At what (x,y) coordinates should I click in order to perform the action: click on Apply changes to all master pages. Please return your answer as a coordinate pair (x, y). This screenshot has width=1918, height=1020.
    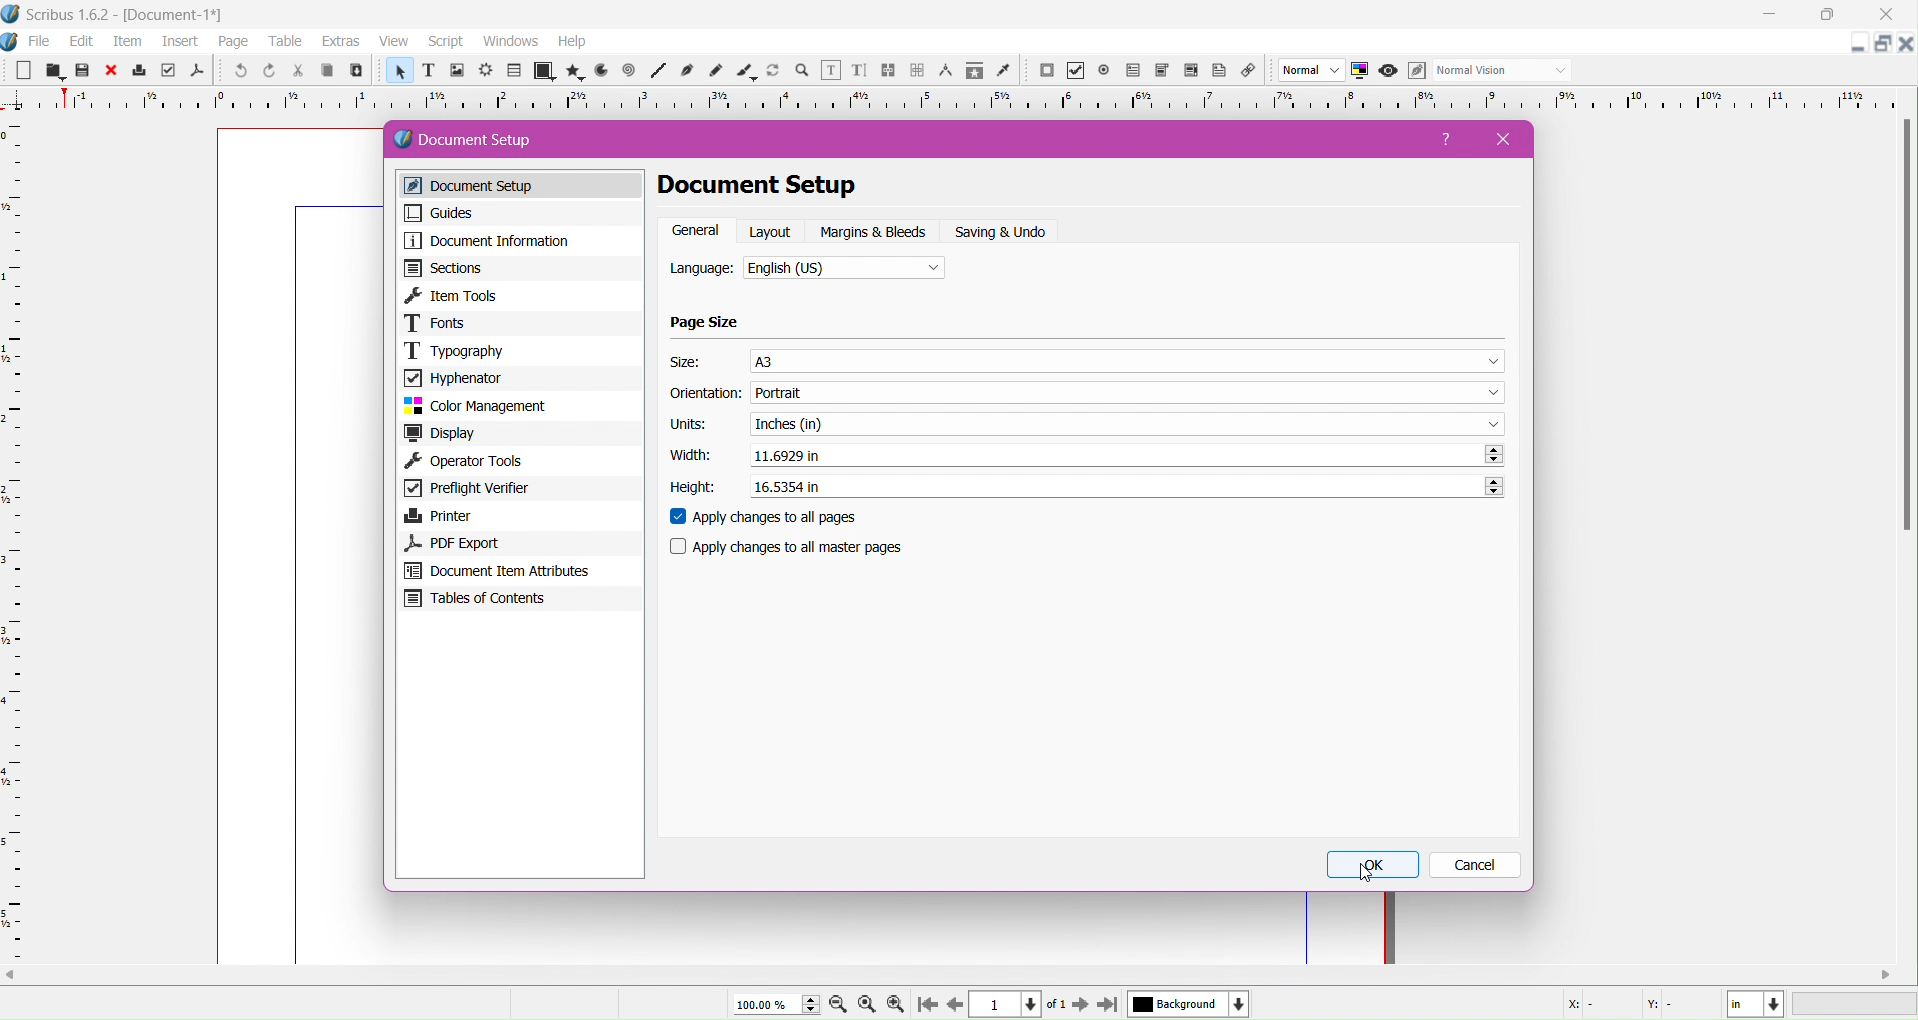
    Looking at the image, I should click on (799, 547).